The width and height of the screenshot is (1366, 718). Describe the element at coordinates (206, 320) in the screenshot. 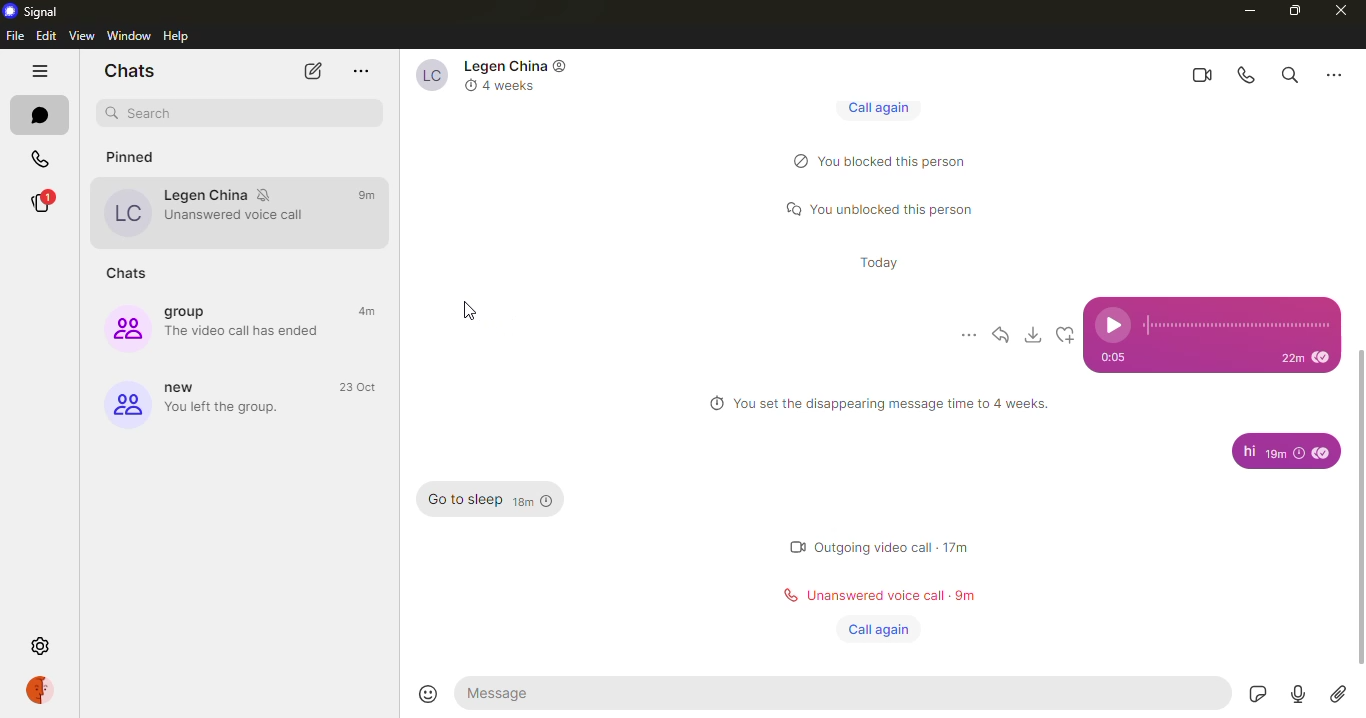

I see `group` at that location.